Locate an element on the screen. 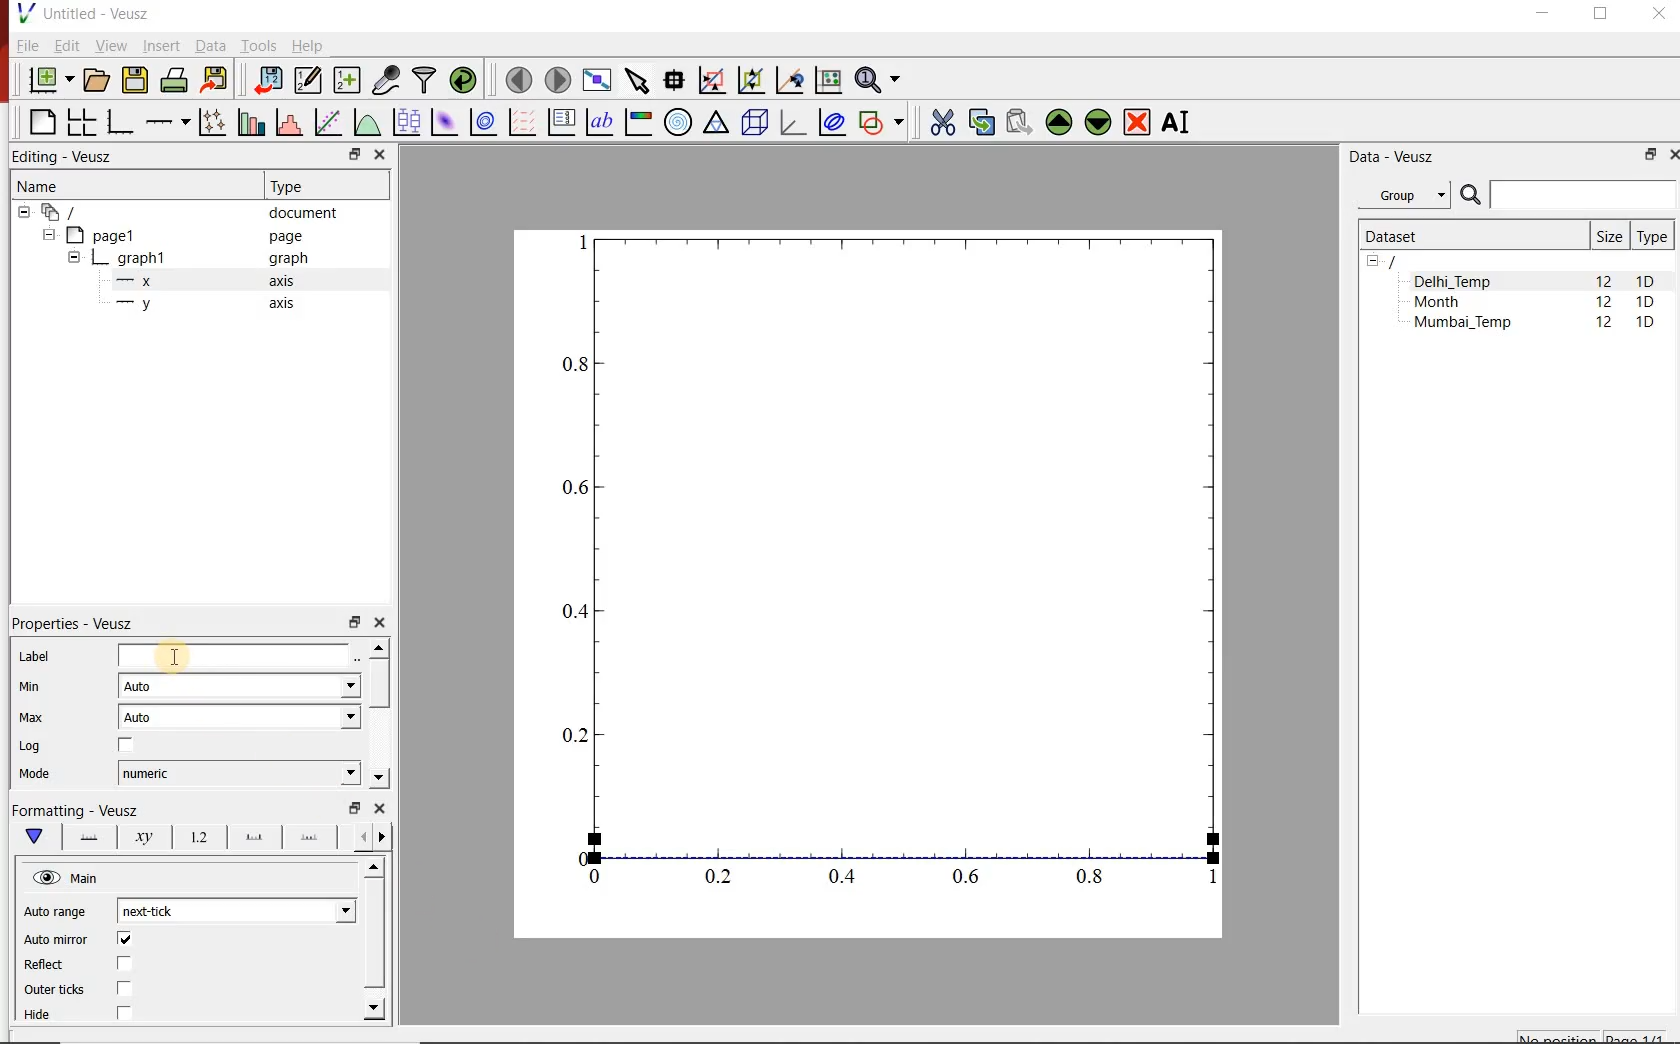 The height and width of the screenshot is (1044, 1680). add a shape to the plot is located at coordinates (881, 124).